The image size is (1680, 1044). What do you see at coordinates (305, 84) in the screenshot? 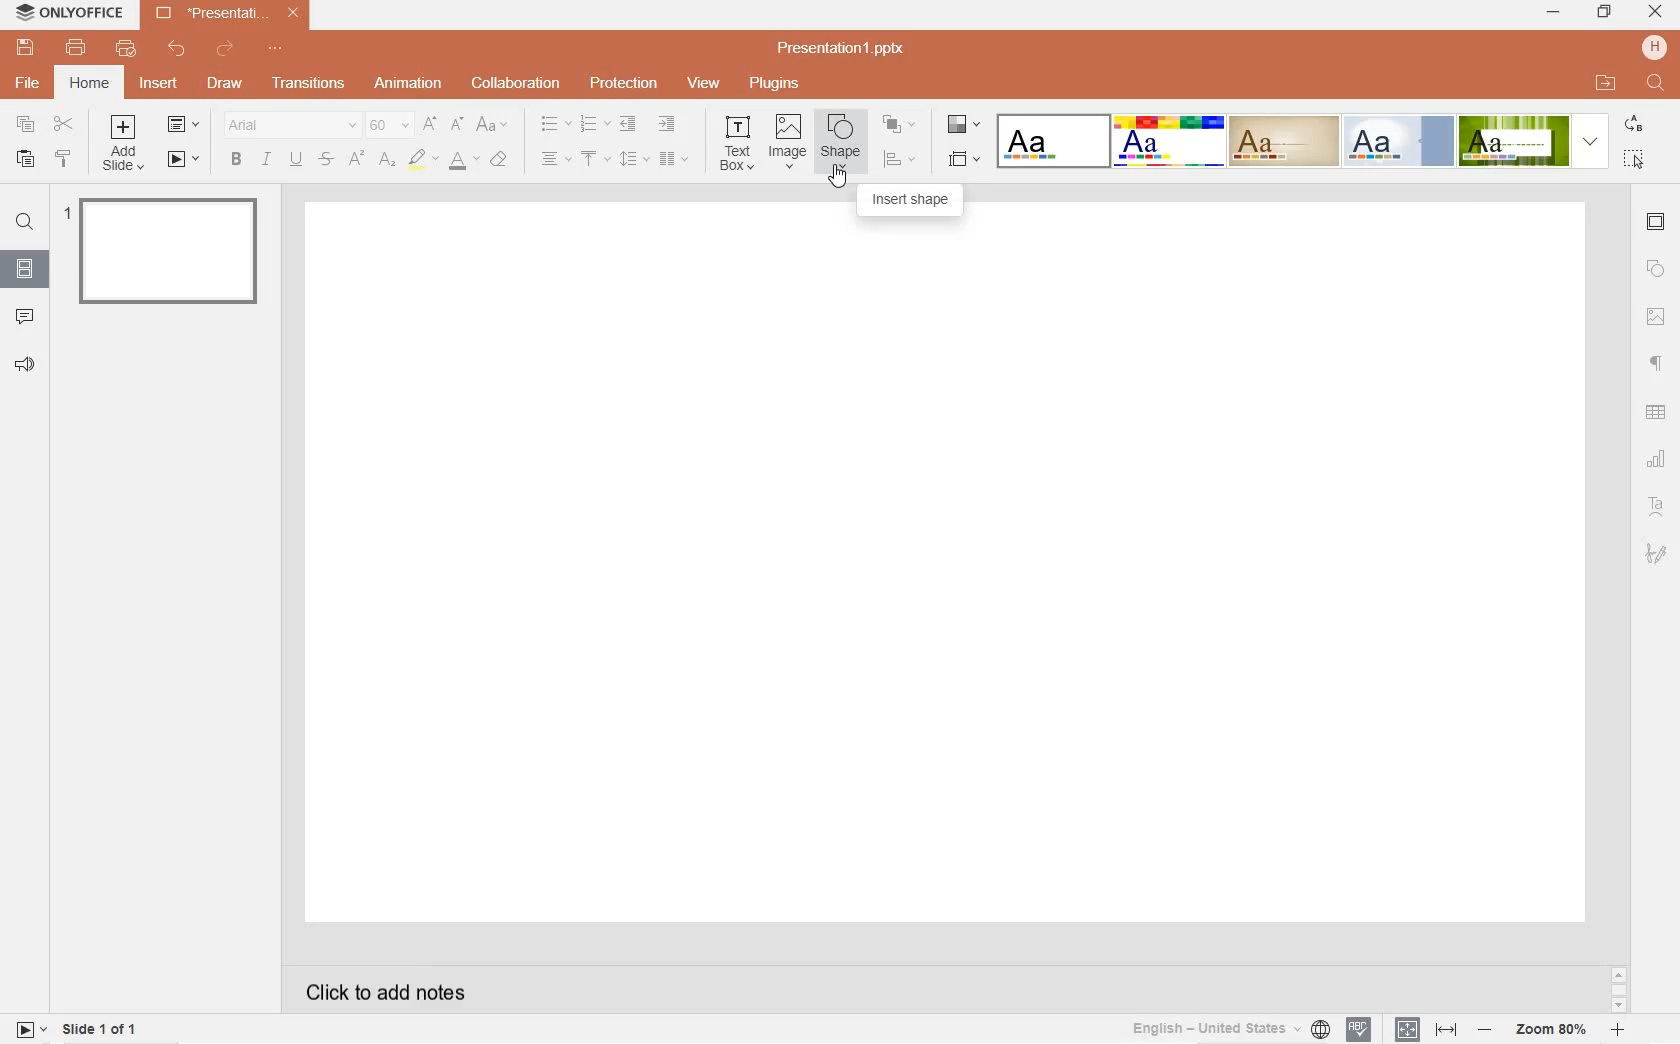
I see `transitions` at bounding box center [305, 84].